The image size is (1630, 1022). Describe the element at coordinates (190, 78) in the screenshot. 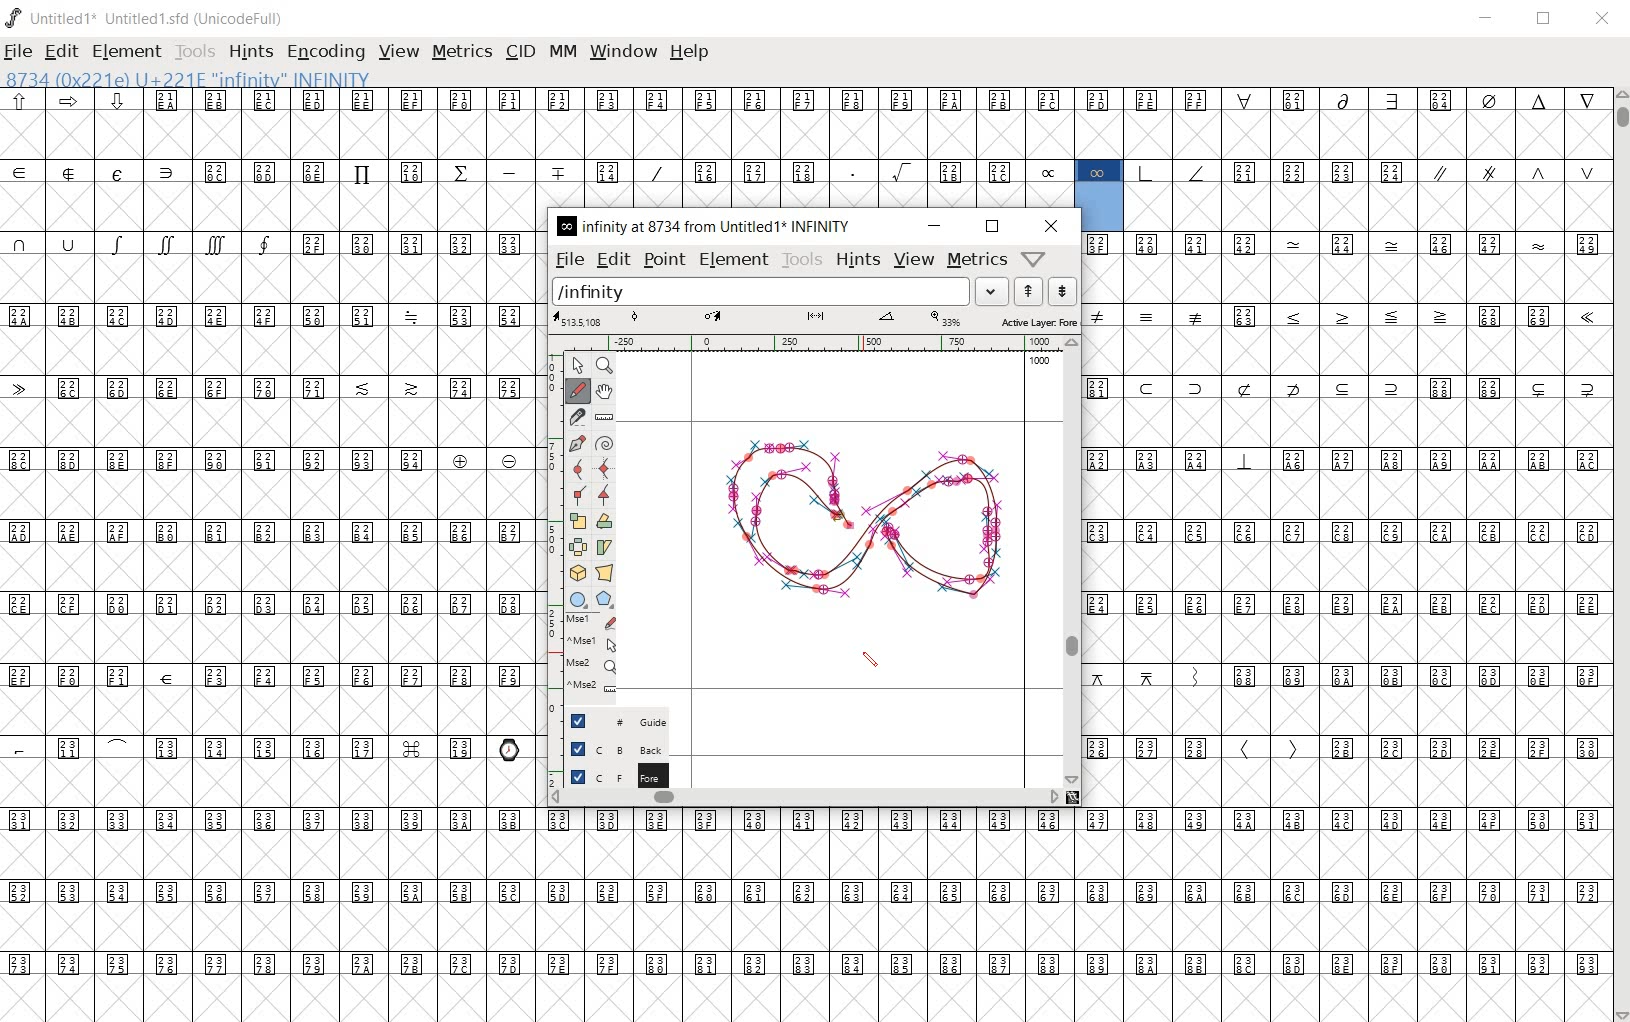

I see `8734 (0x221e) U+221e "infinity" INFINITY` at that location.